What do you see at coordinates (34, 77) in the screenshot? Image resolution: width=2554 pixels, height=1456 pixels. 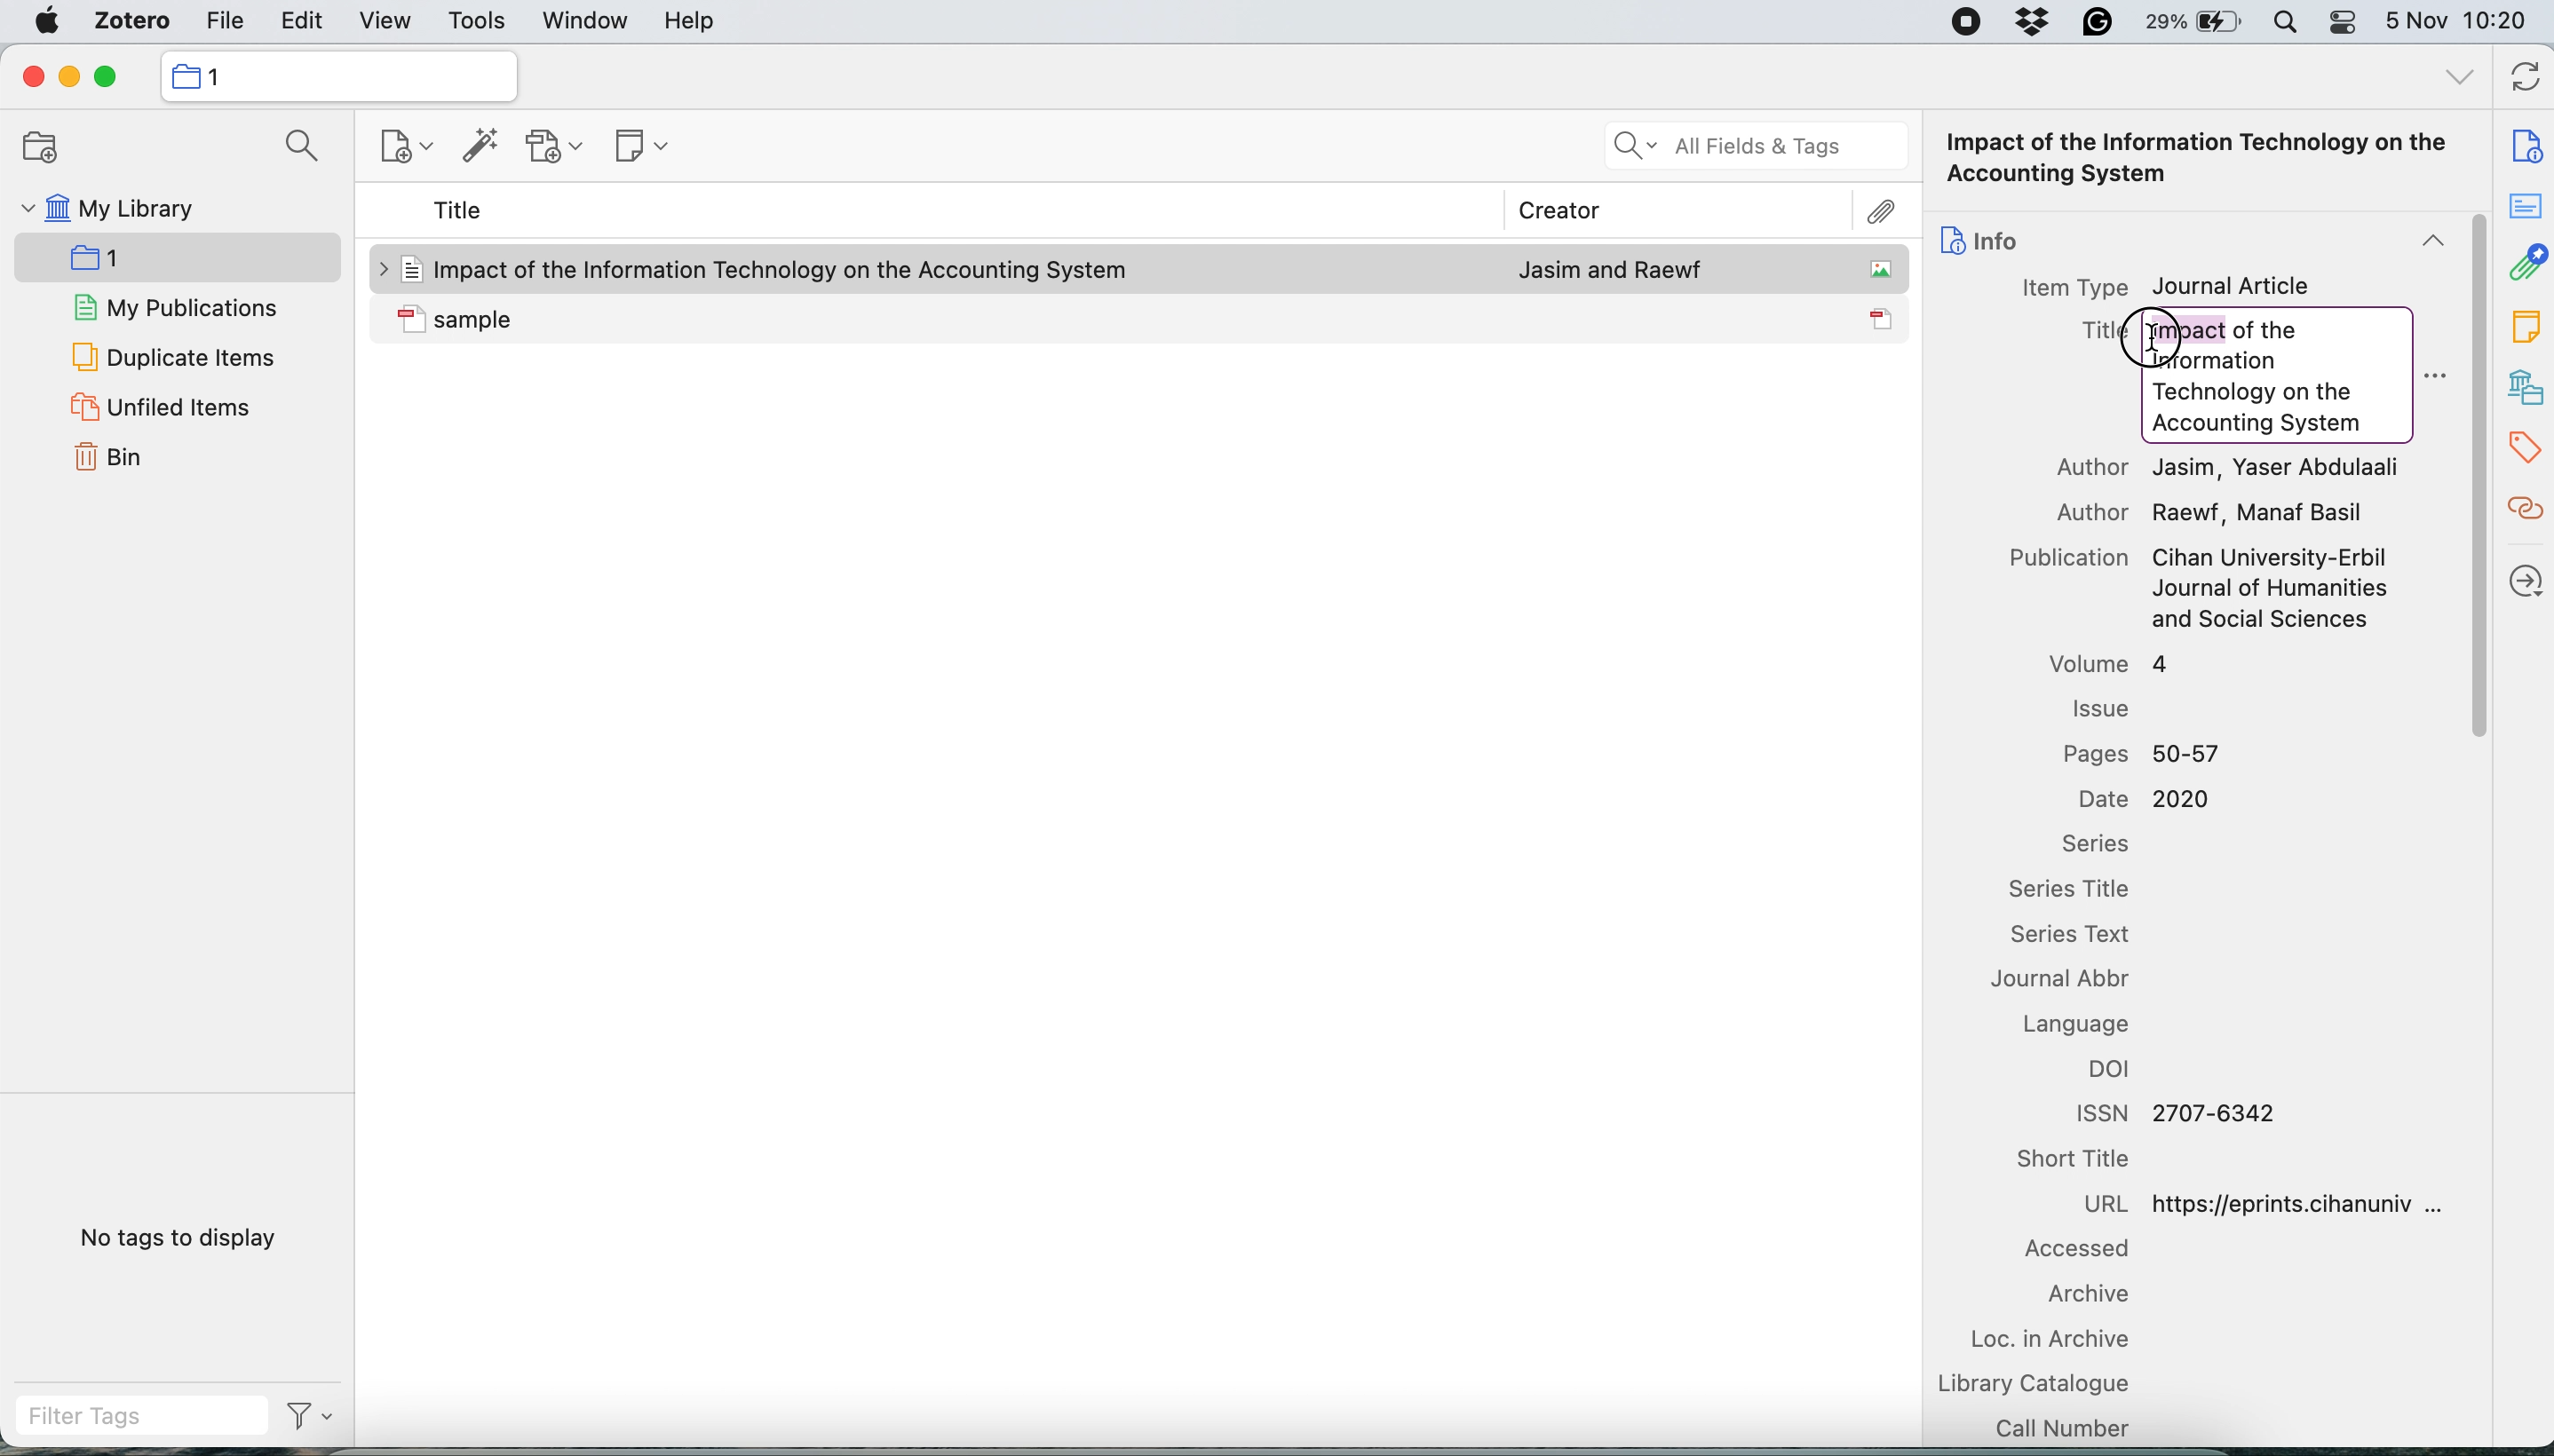 I see `close` at bounding box center [34, 77].